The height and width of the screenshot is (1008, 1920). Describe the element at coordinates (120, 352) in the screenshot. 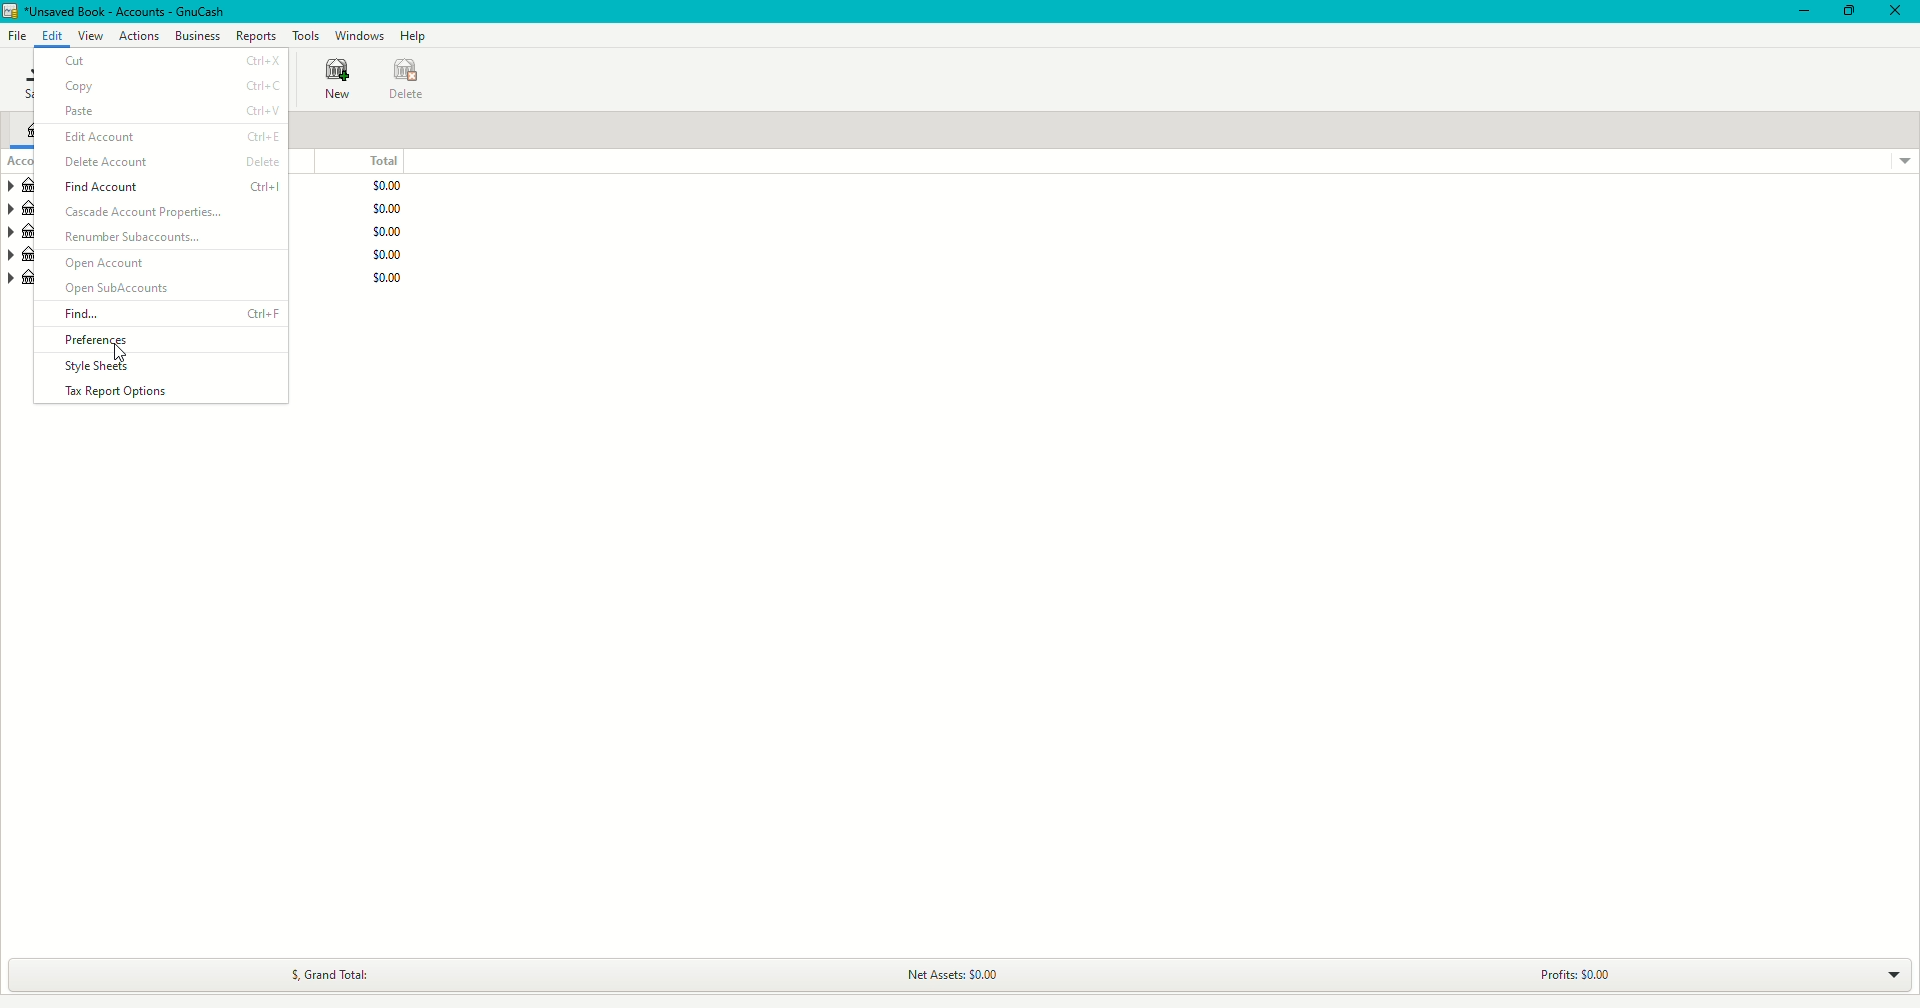

I see `cursor` at that location.